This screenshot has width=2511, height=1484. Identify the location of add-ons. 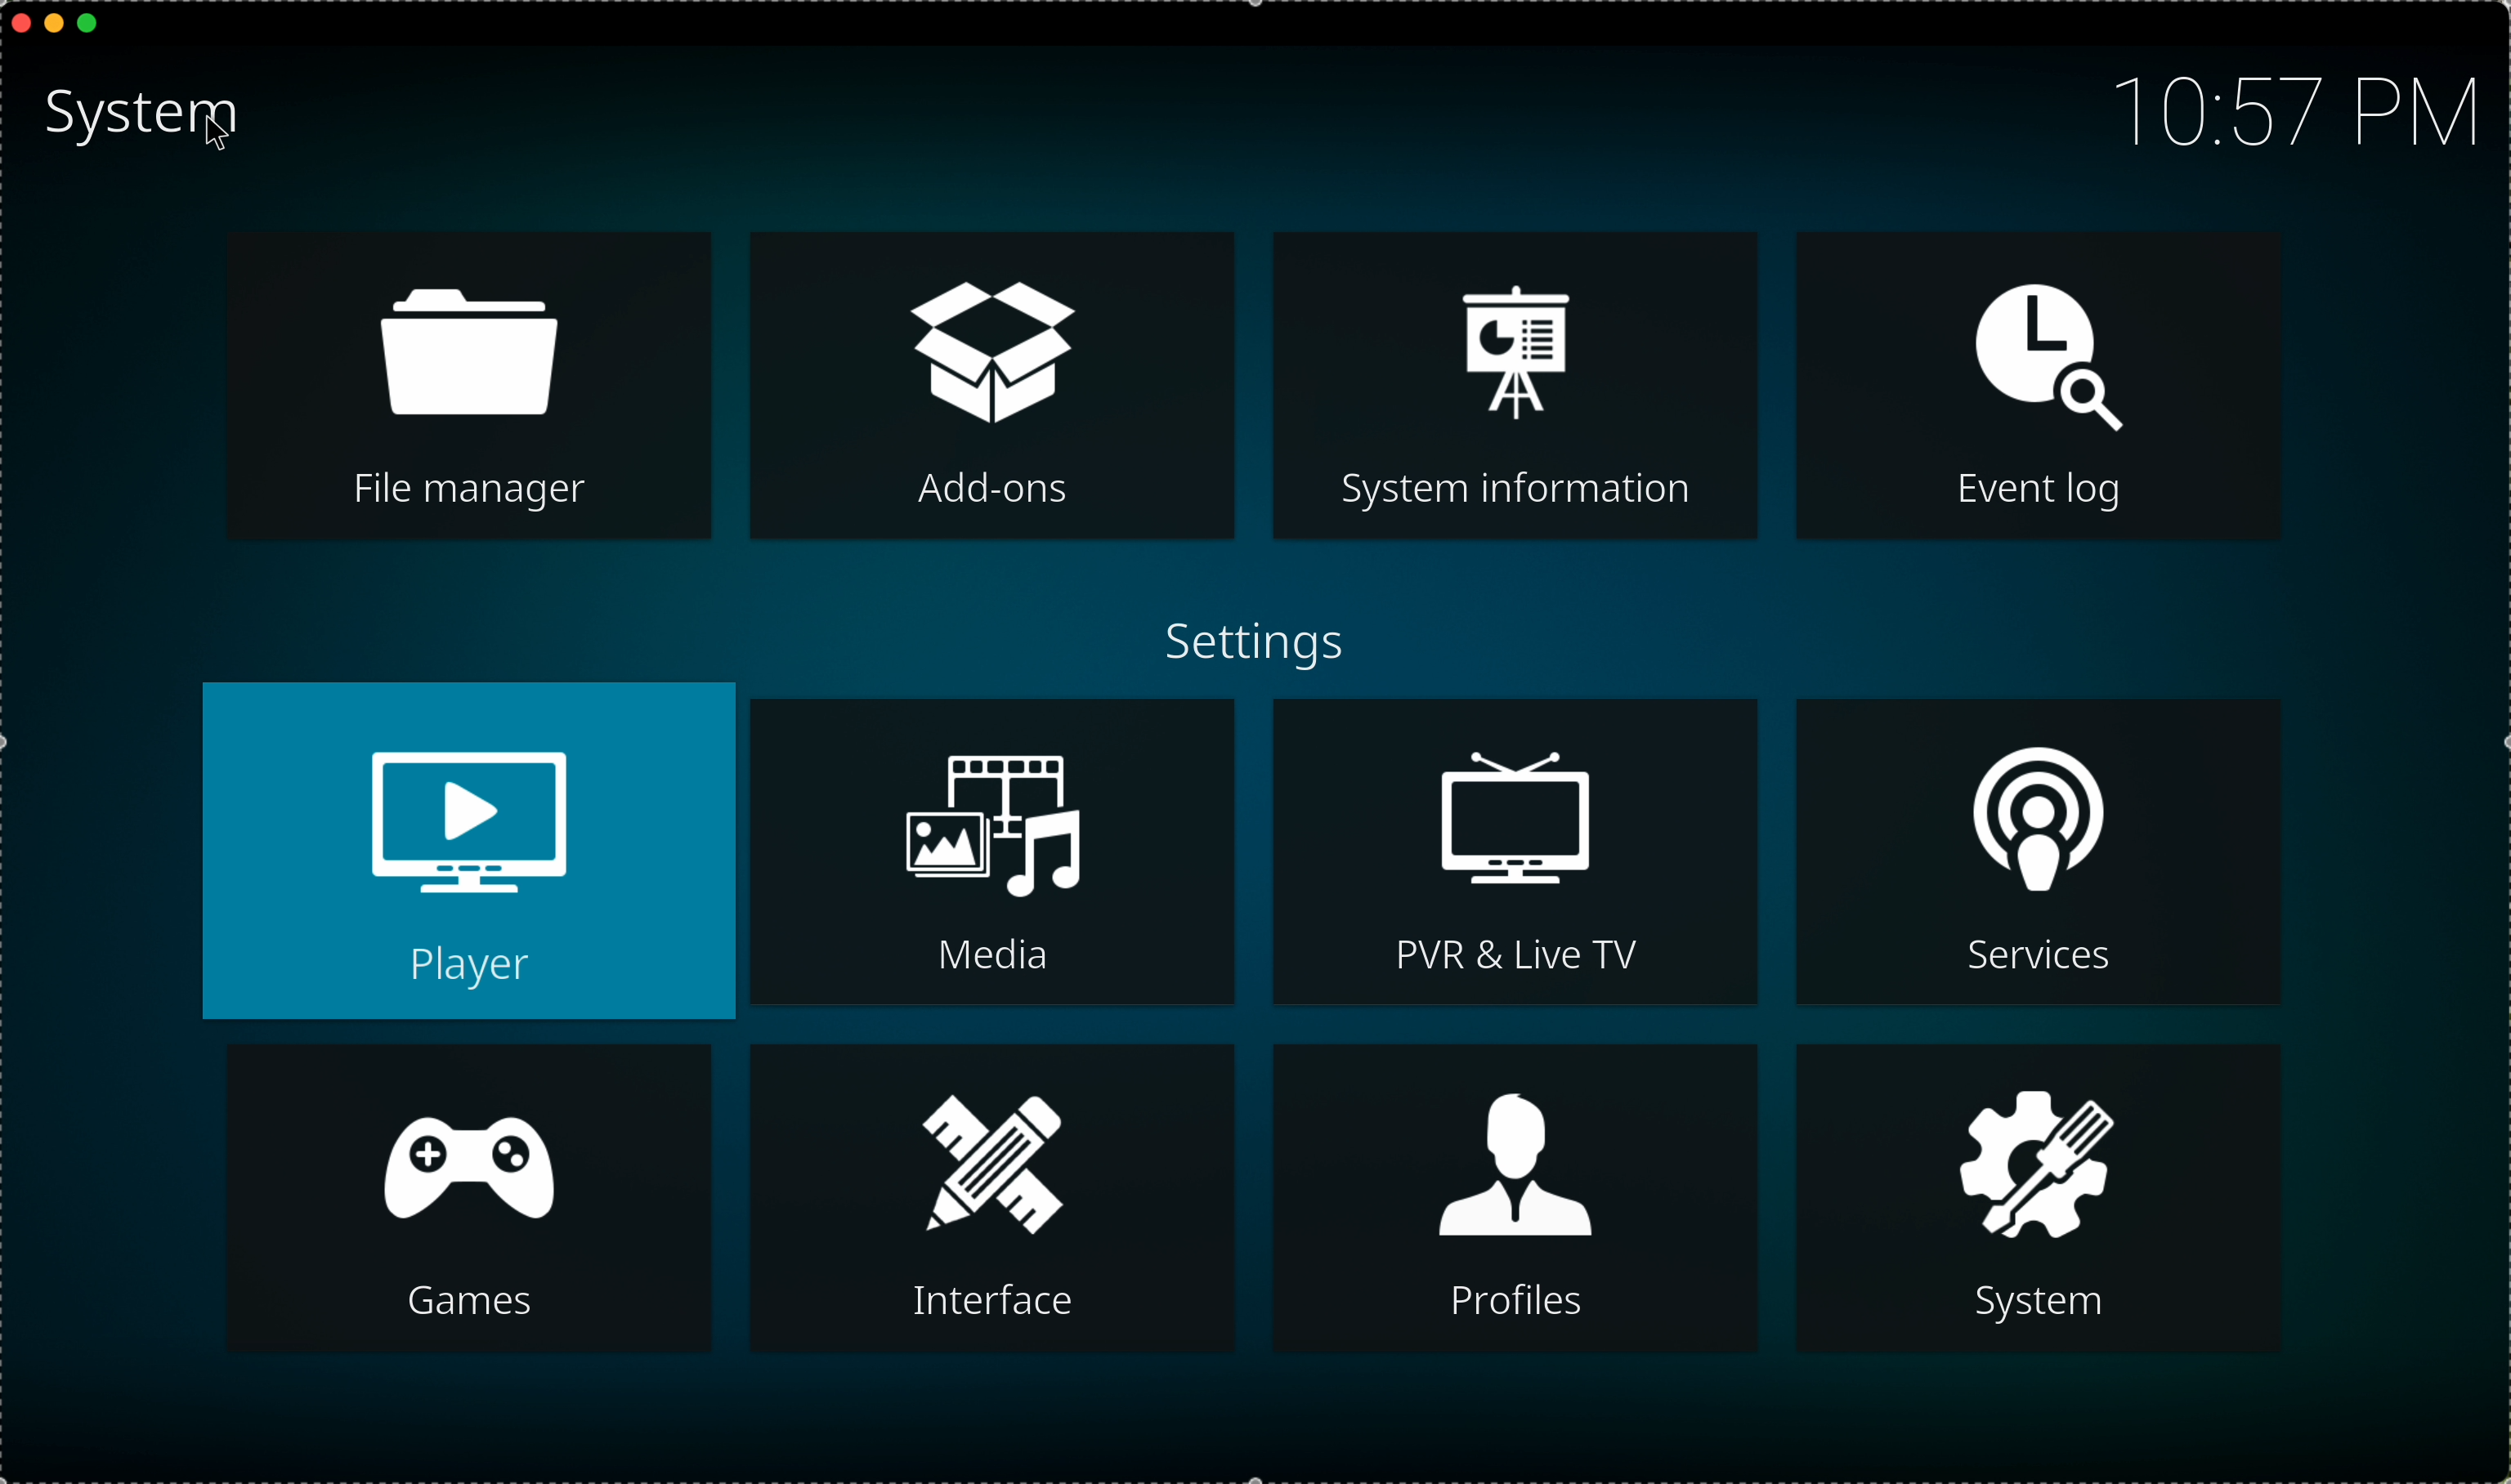
(993, 388).